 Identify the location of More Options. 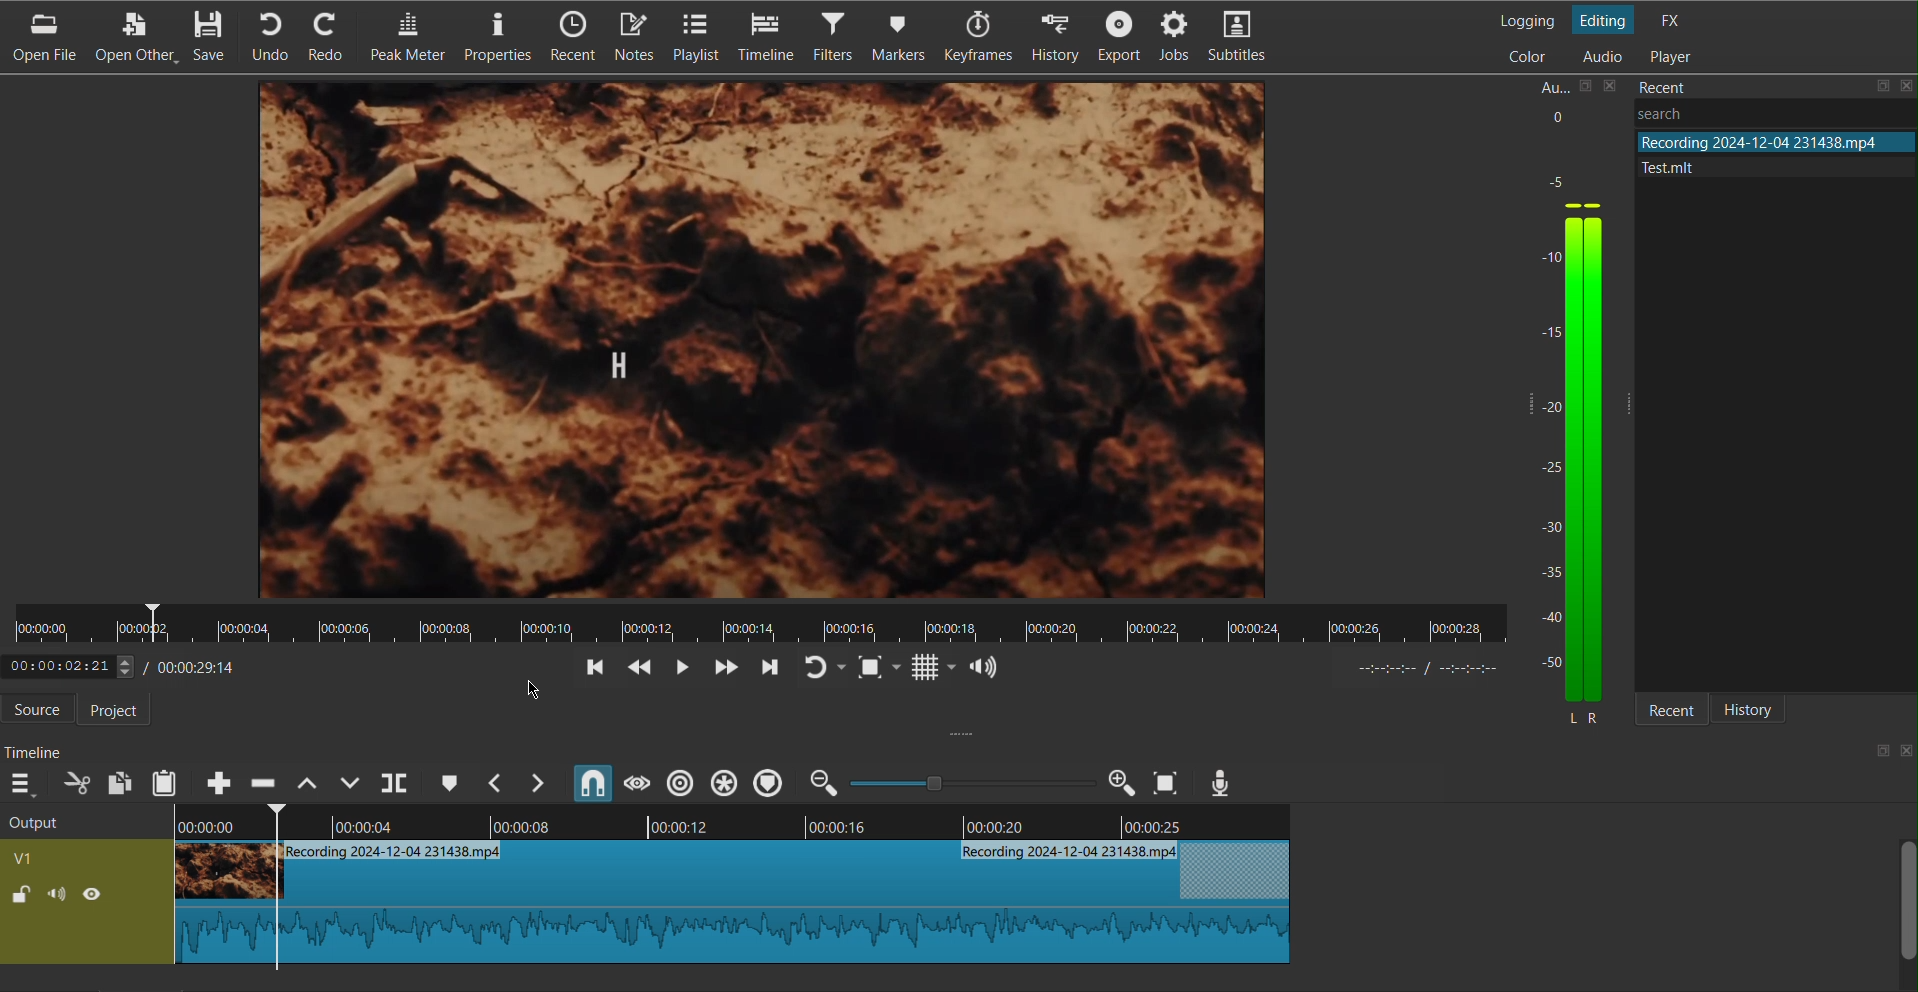
(24, 782).